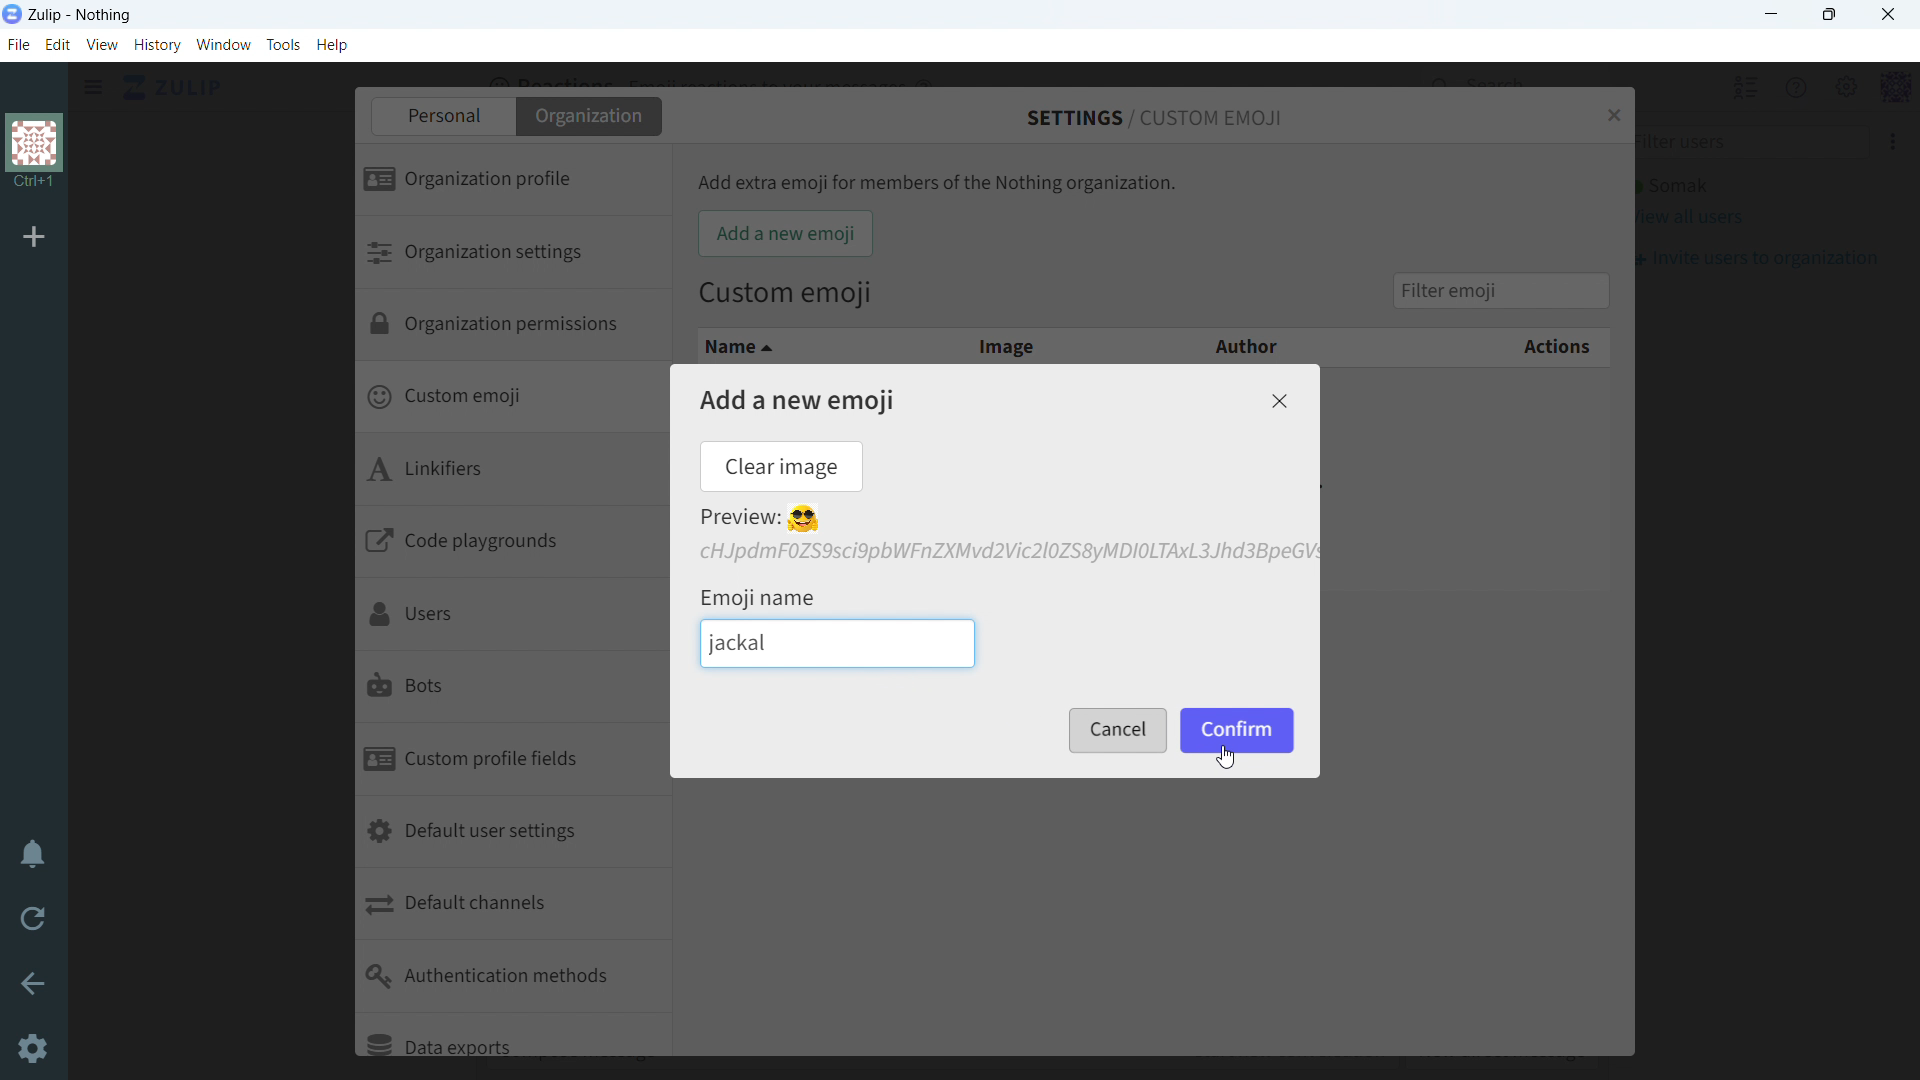 The width and height of the screenshot is (1920, 1080). Describe the element at coordinates (1745, 143) in the screenshot. I see `filter users` at that location.